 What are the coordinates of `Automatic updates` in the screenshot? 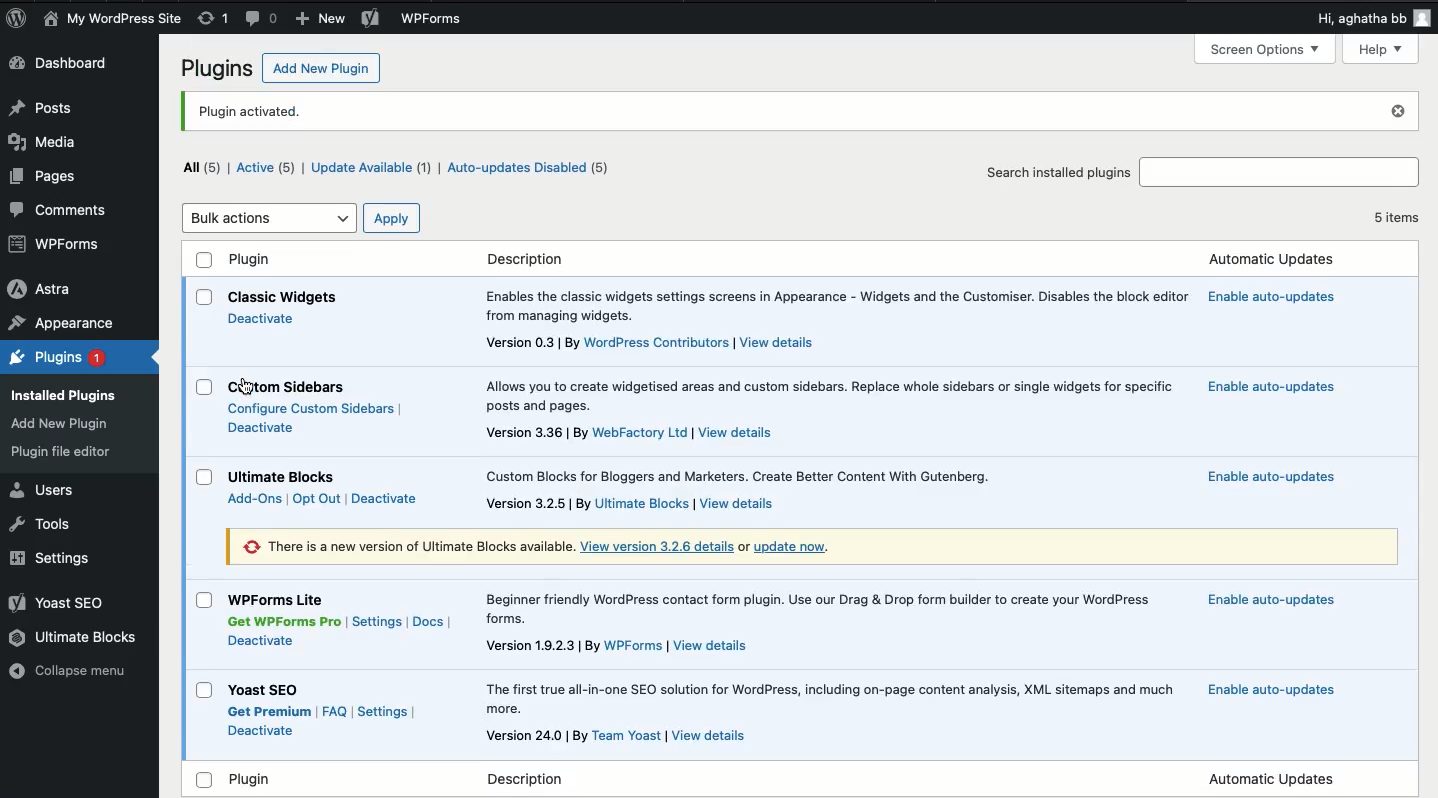 It's located at (1264, 478).